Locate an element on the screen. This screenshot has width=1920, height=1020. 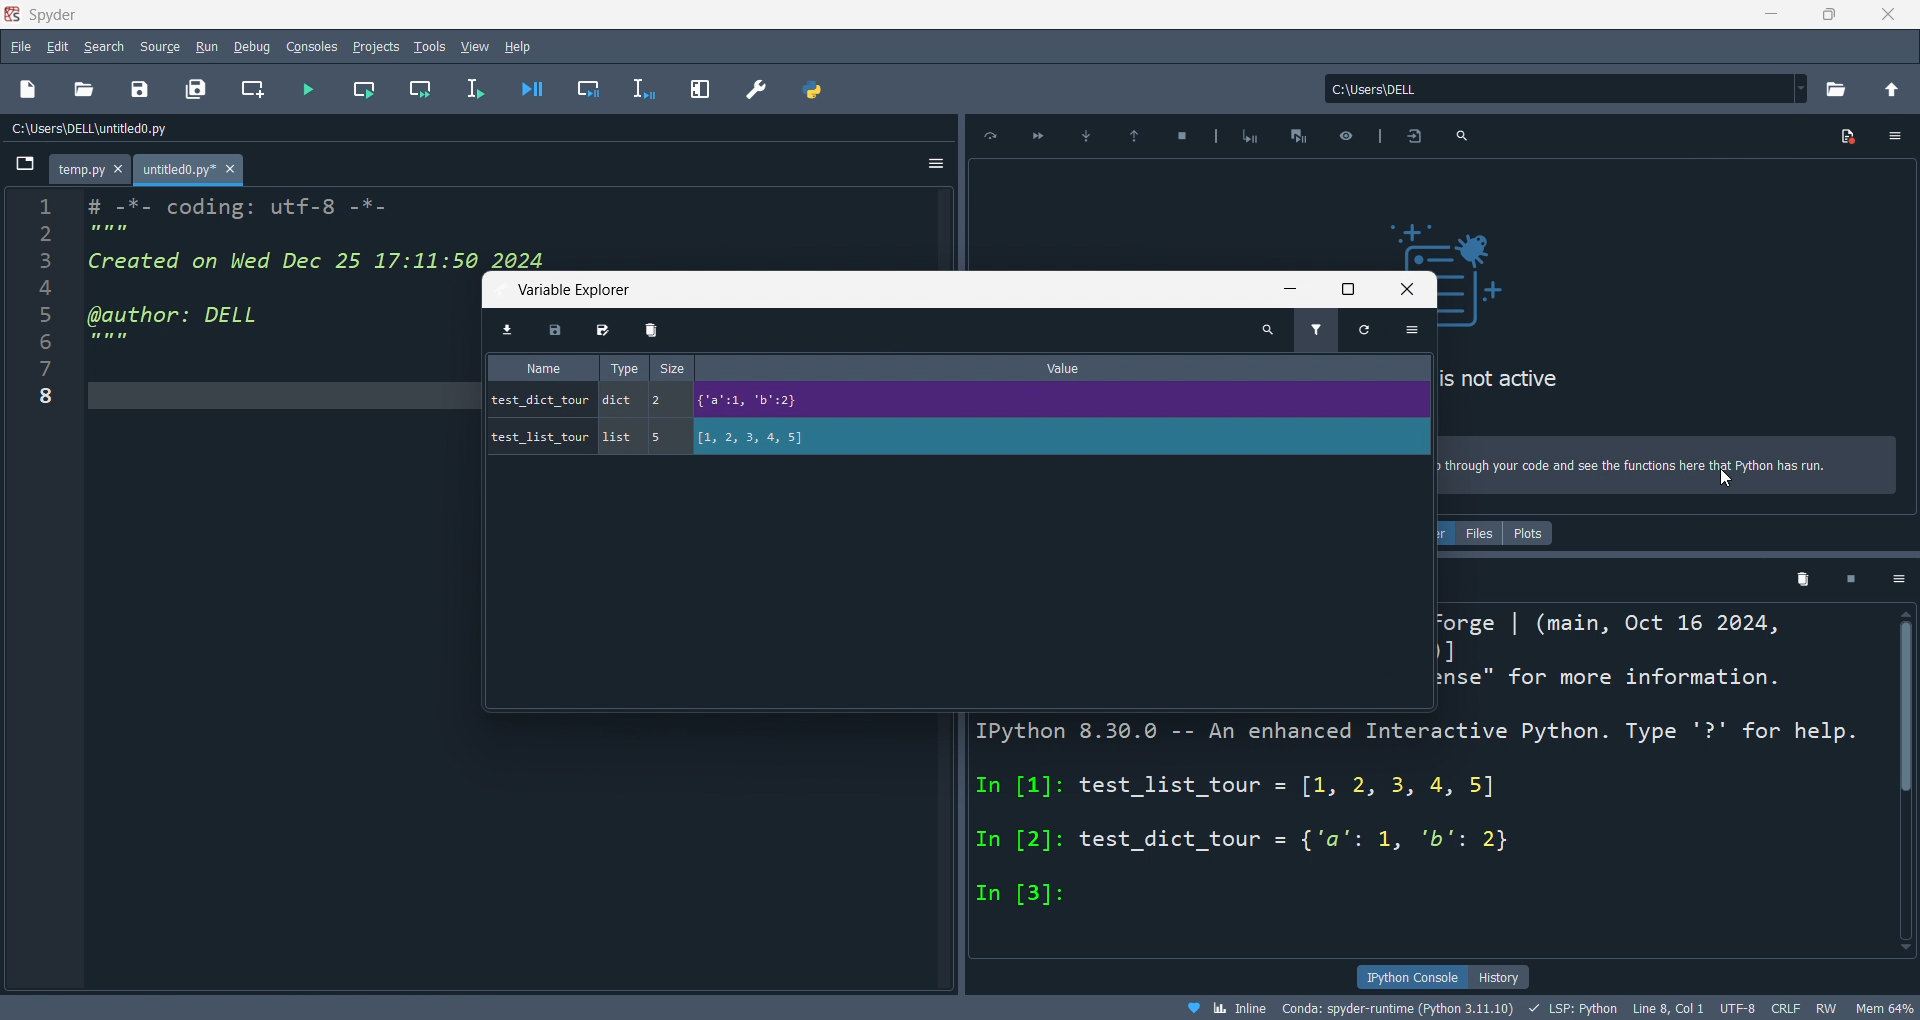
LSP:PYTHON is located at coordinates (1577, 1008).